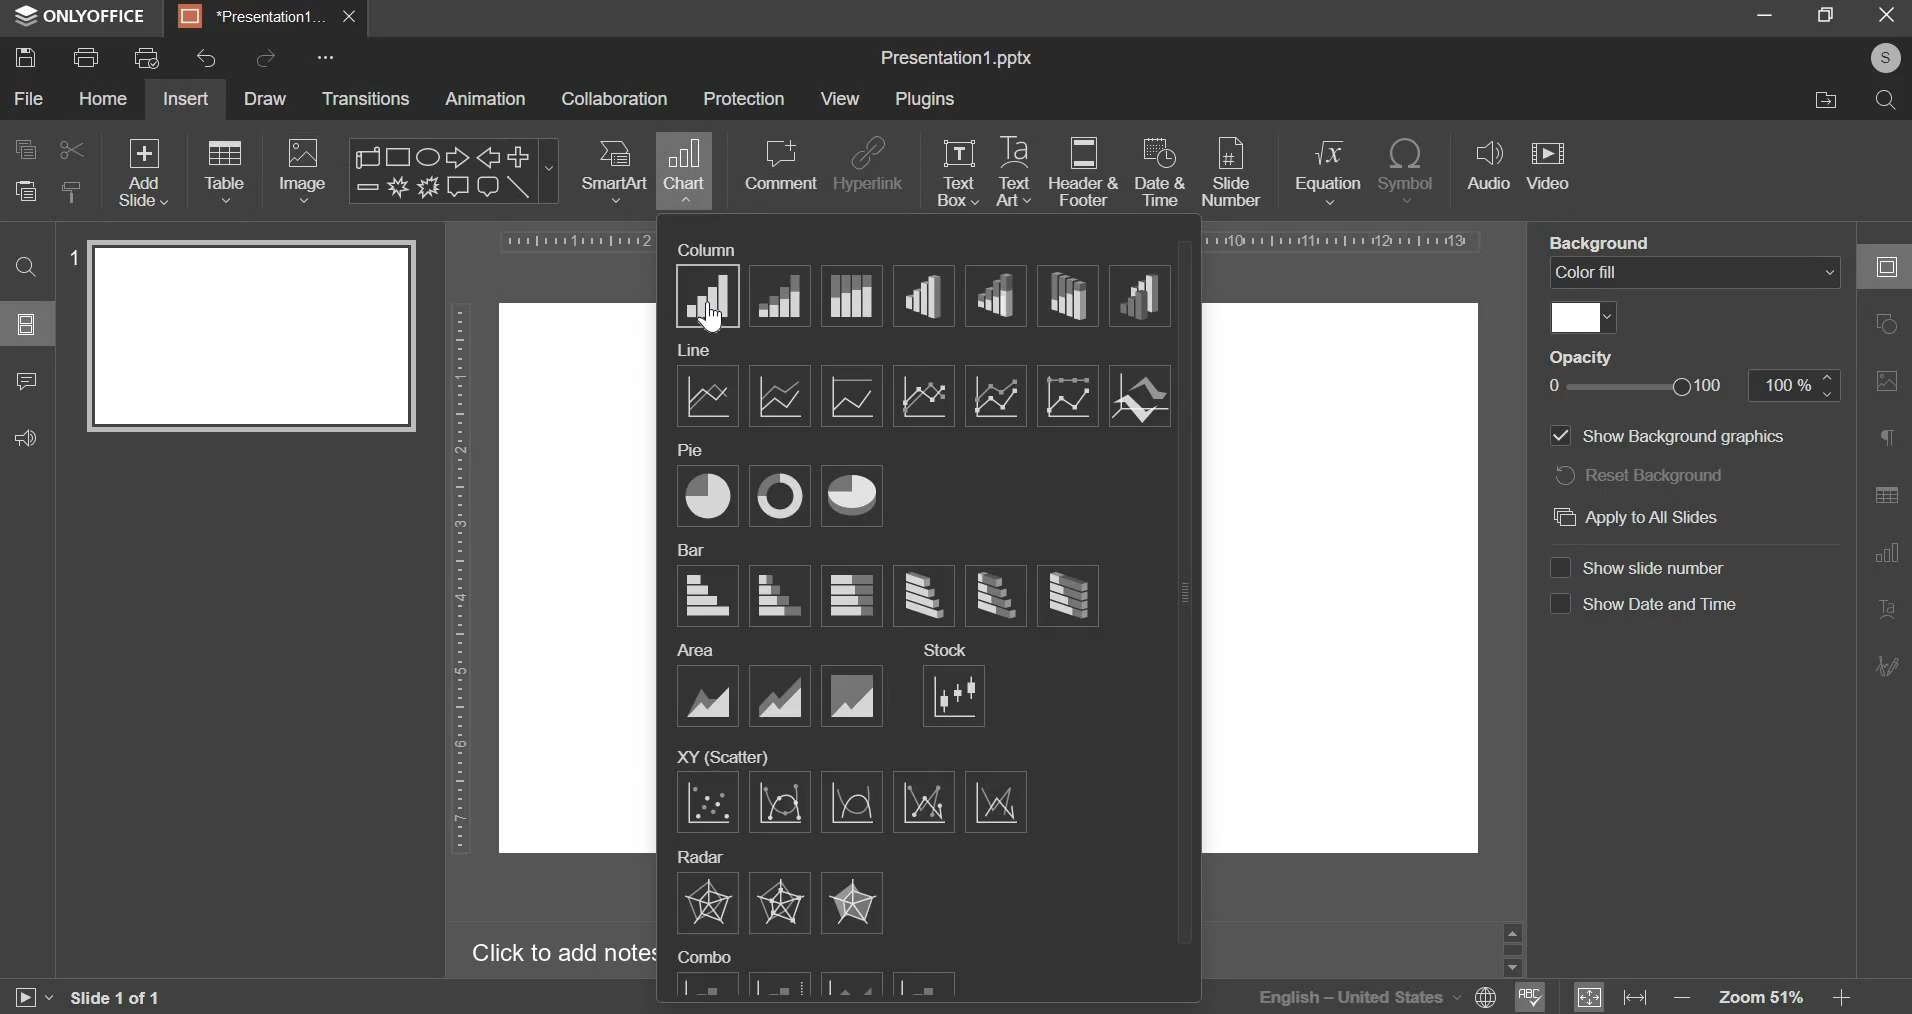 The height and width of the screenshot is (1014, 1912). What do you see at coordinates (1887, 100) in the screenshot?
I see `search` at bounding box center [1887, 100].